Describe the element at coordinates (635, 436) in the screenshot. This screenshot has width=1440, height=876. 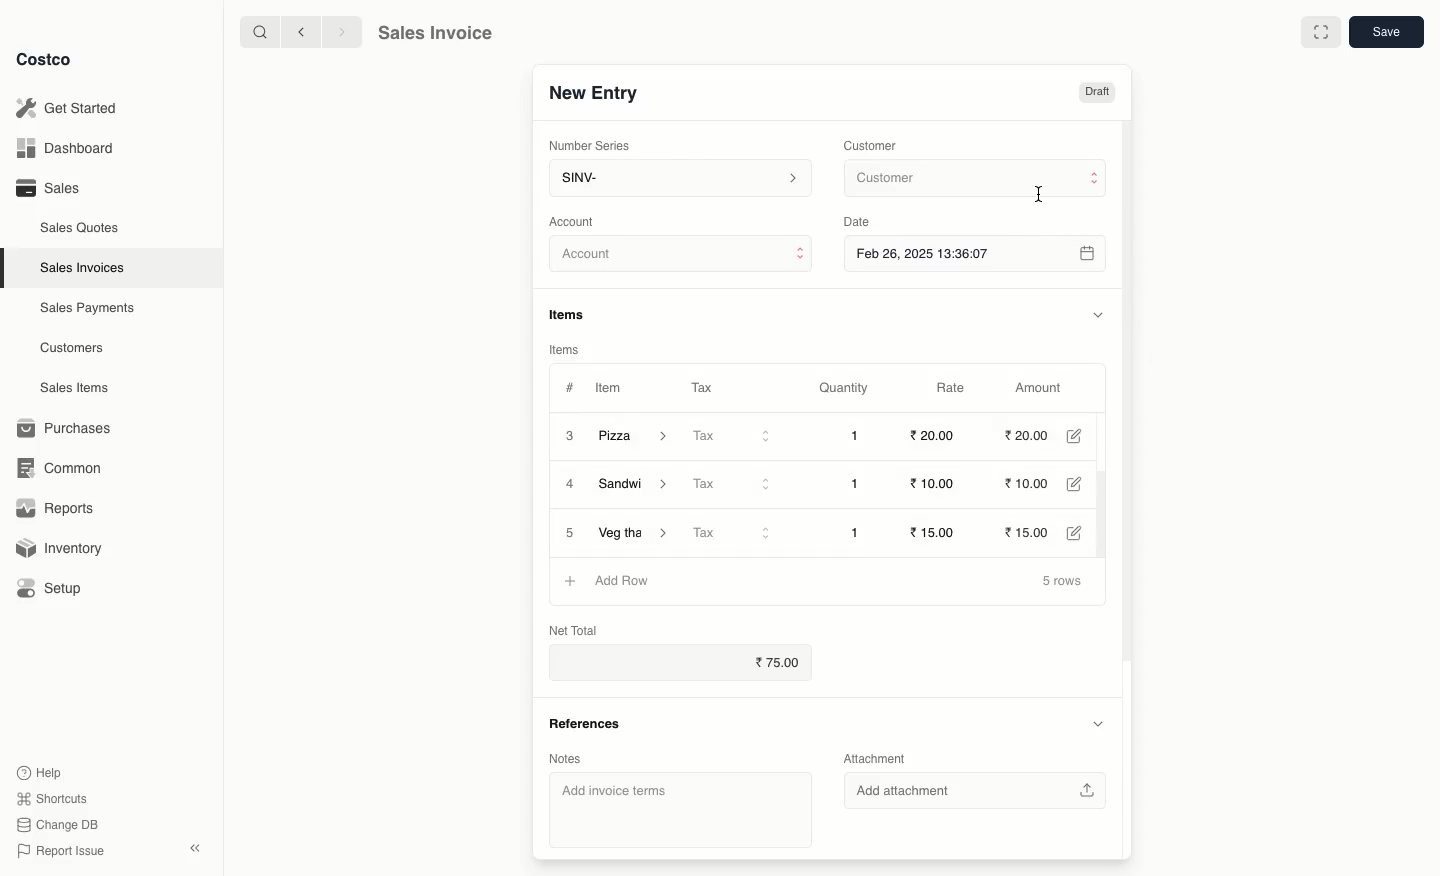
I see `Pizza` at that location.